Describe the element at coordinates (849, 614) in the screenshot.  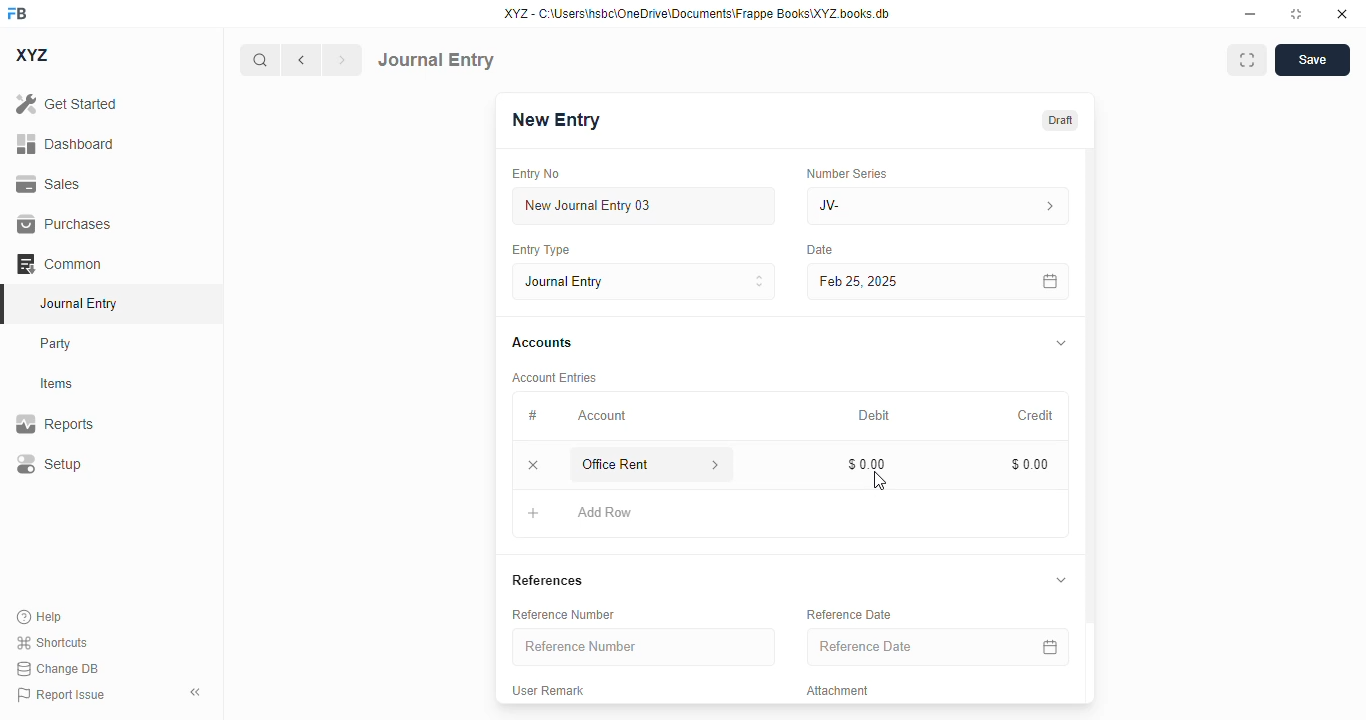
I see `reference data` at that location.